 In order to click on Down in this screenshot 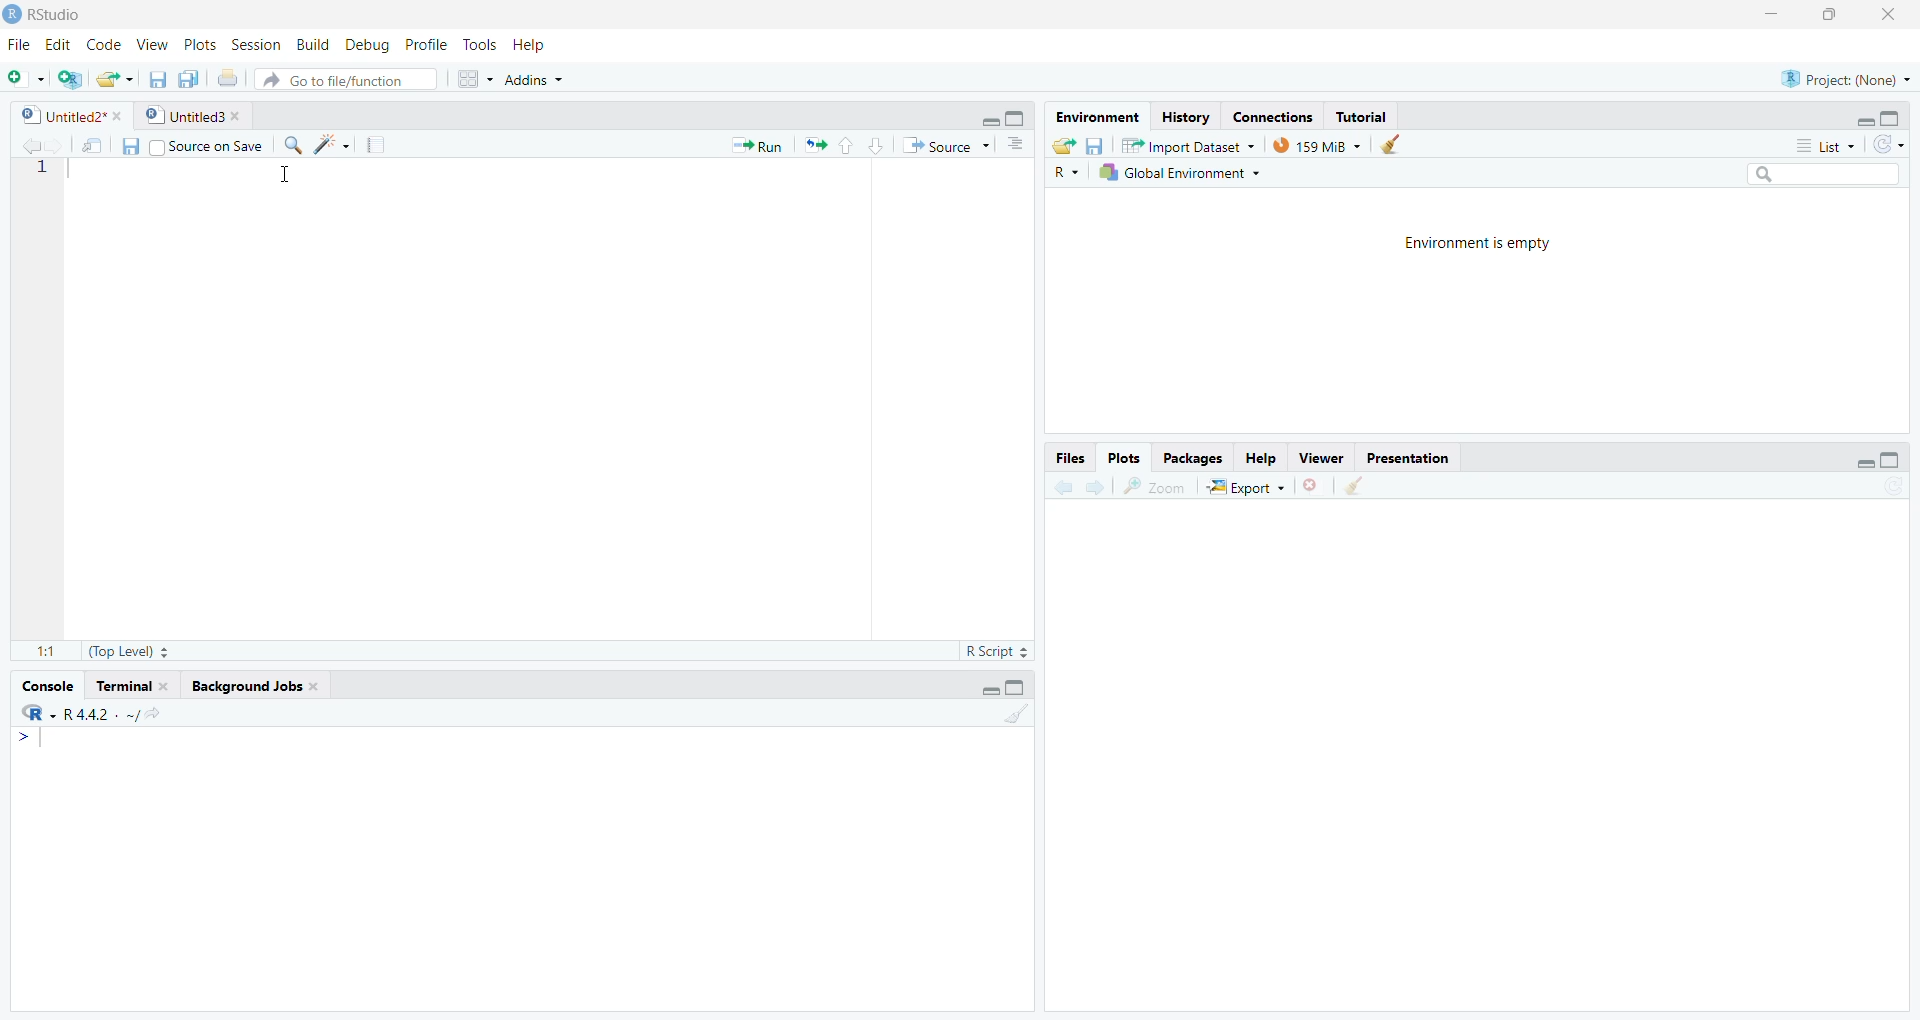, I will do `click(876, 144)`.